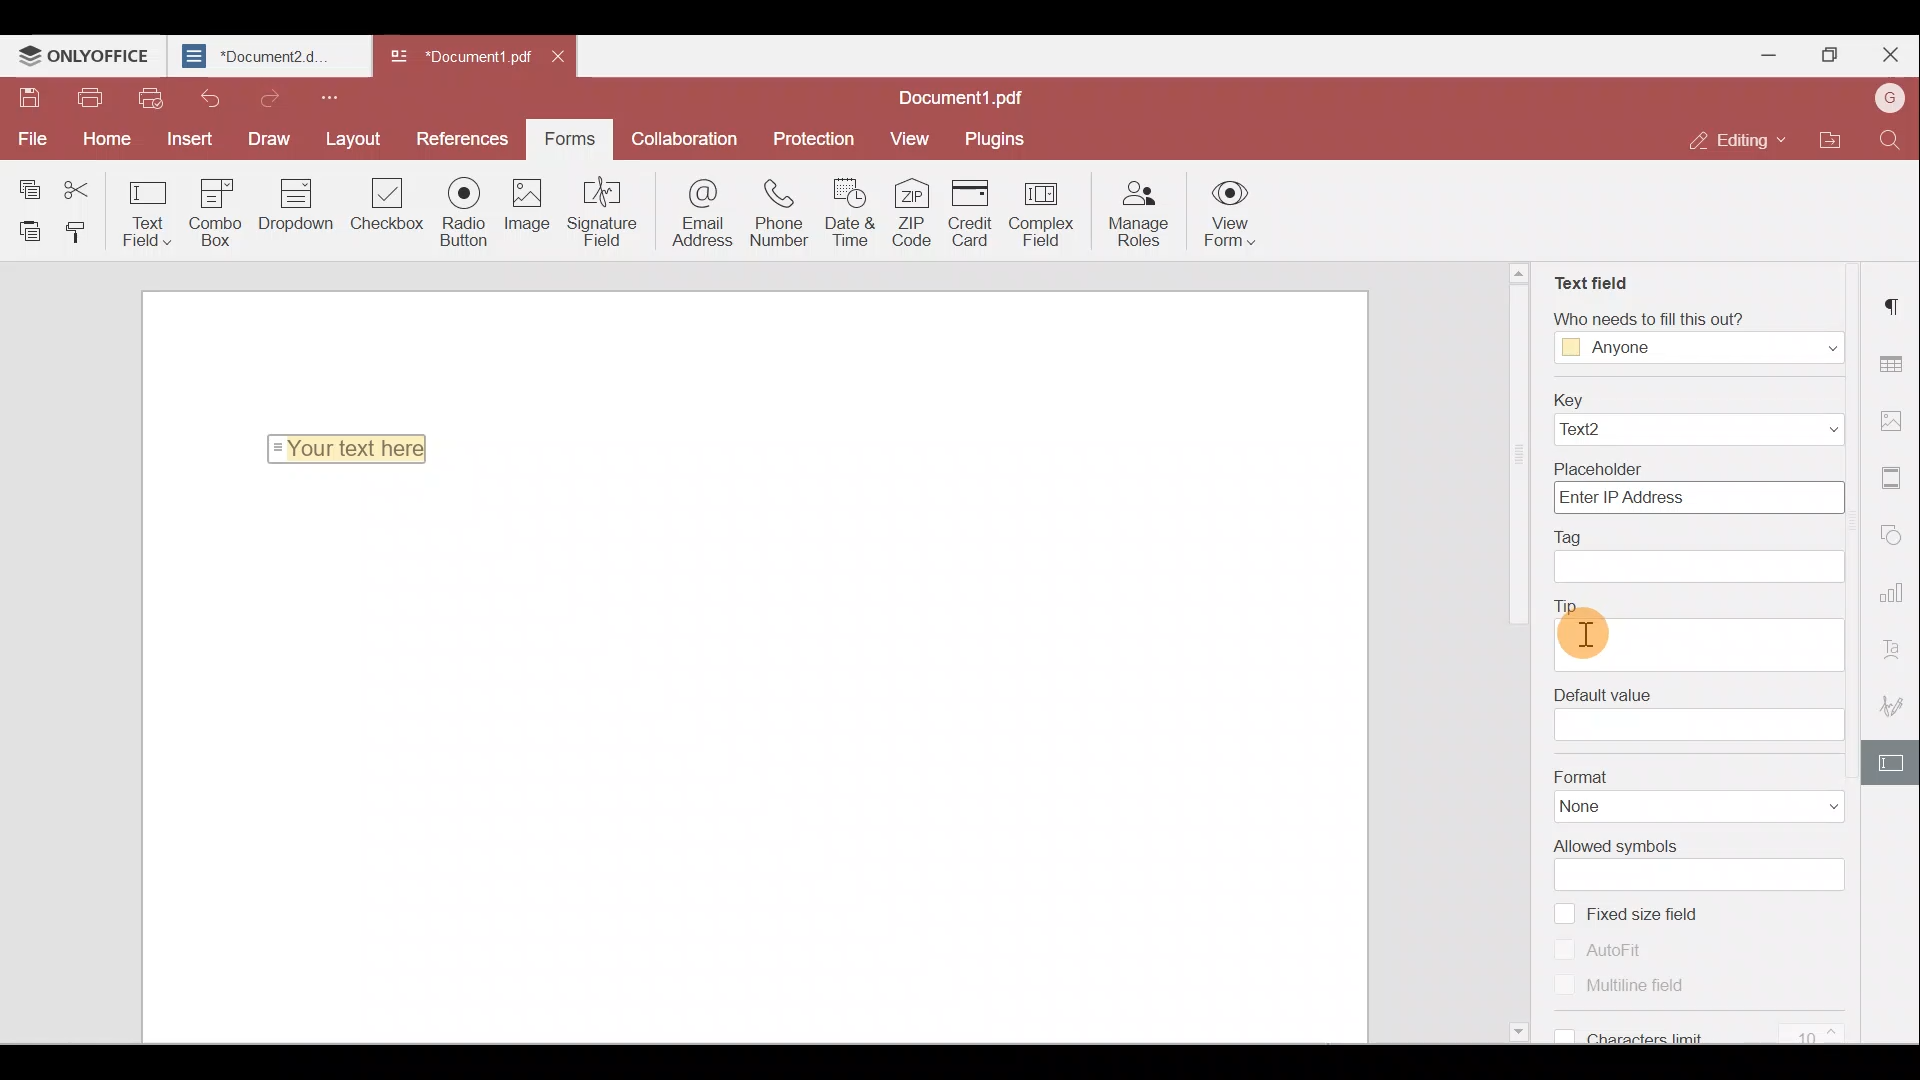  Describe the element at coordinates (1896, 643) in the screenshot. I see `Text Art settings` at that location.